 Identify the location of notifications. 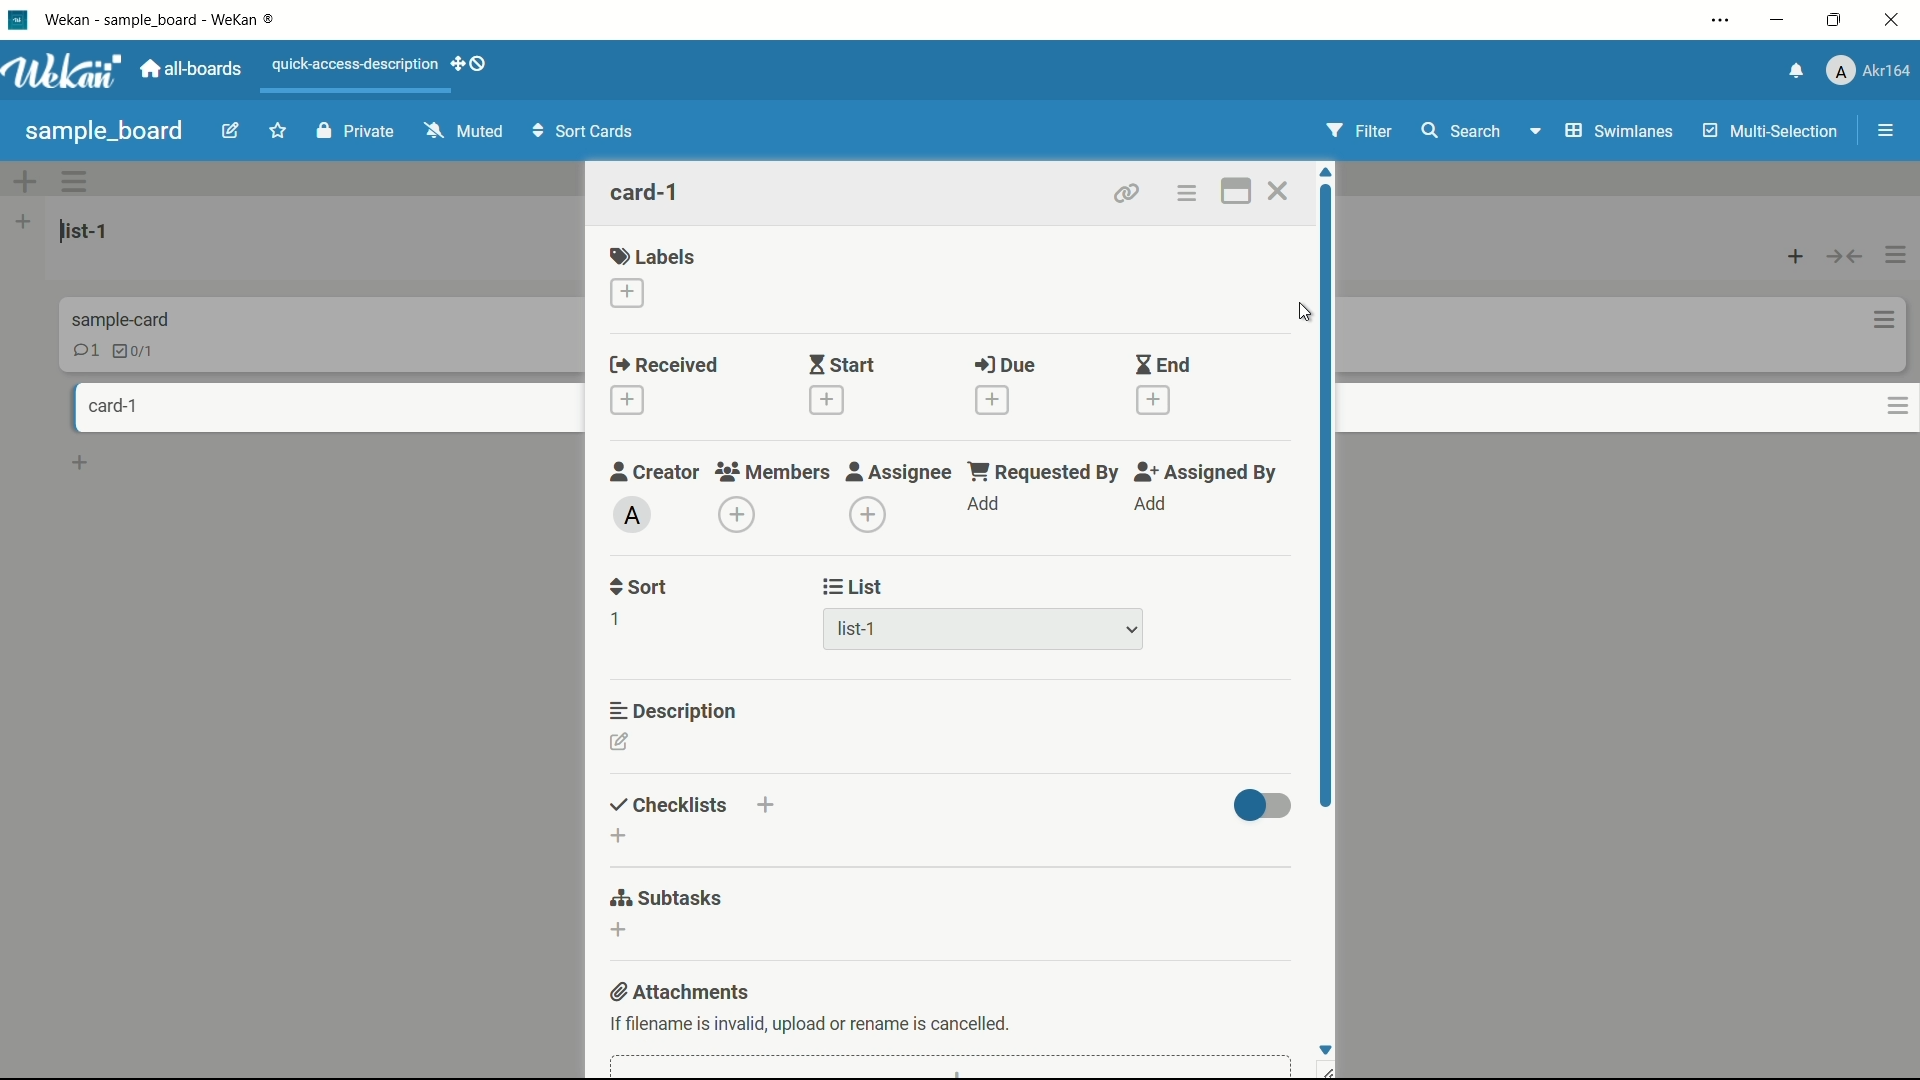
(1797, 70).